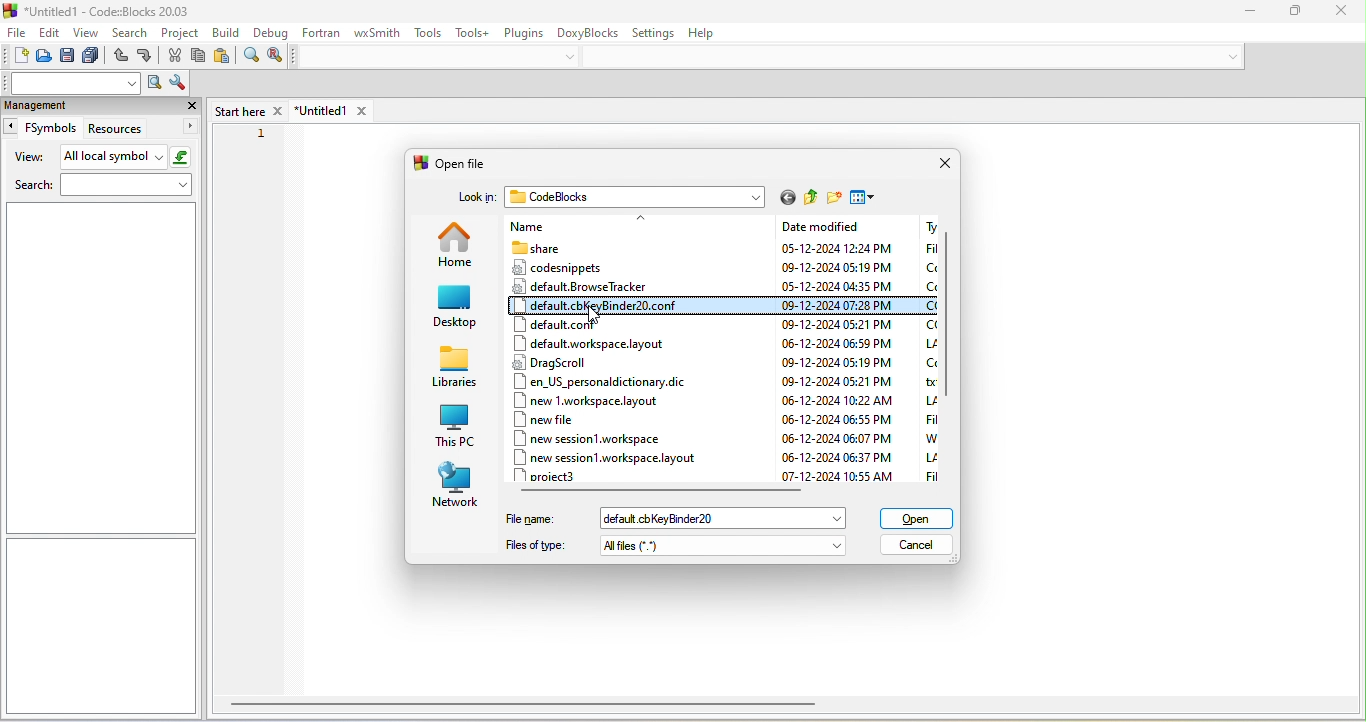 Image resolution: width=1366 pixels, height=722 pixels. I want to click on copy, so click(197, 56).